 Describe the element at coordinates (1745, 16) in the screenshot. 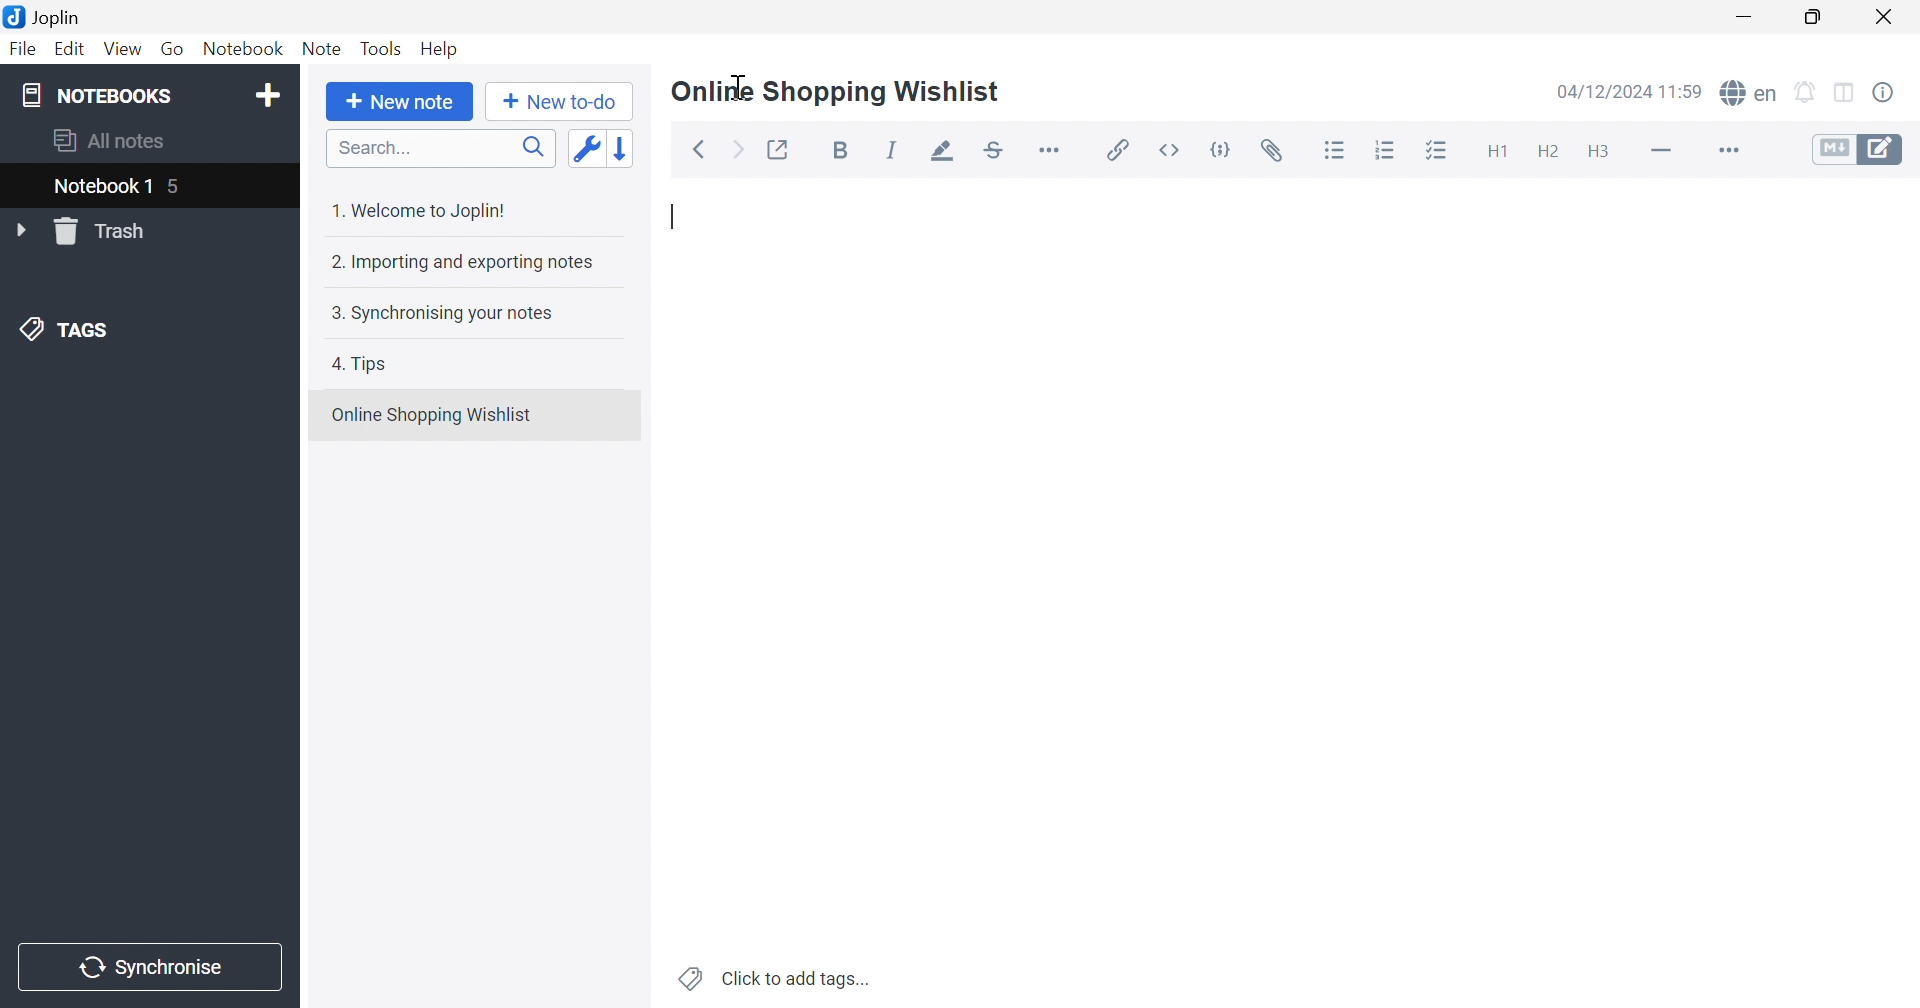

I see `Minimize` at that location.